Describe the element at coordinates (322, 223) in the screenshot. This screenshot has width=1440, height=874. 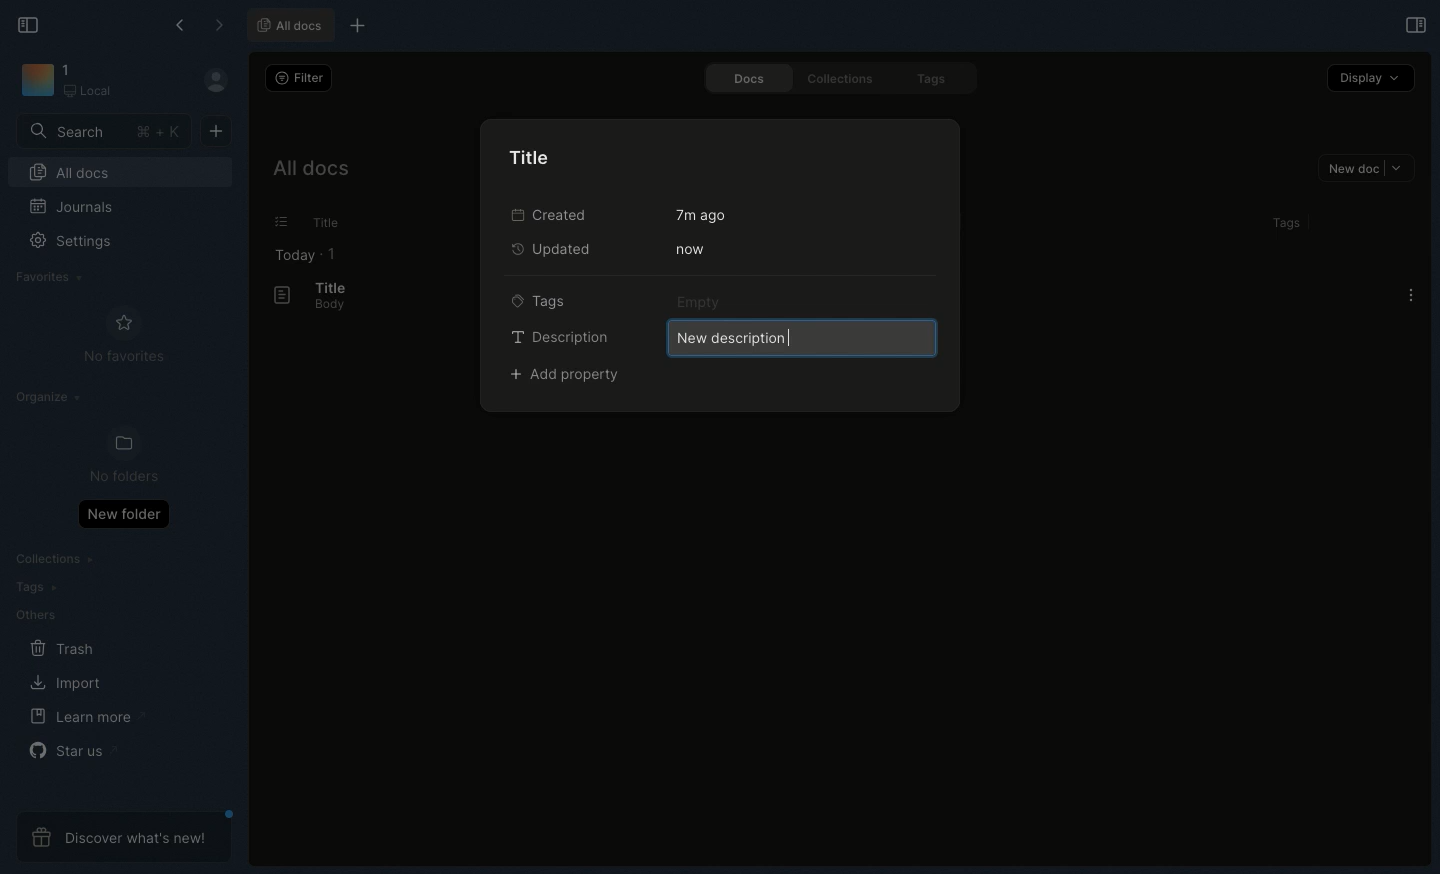
I see `Title` at that location.